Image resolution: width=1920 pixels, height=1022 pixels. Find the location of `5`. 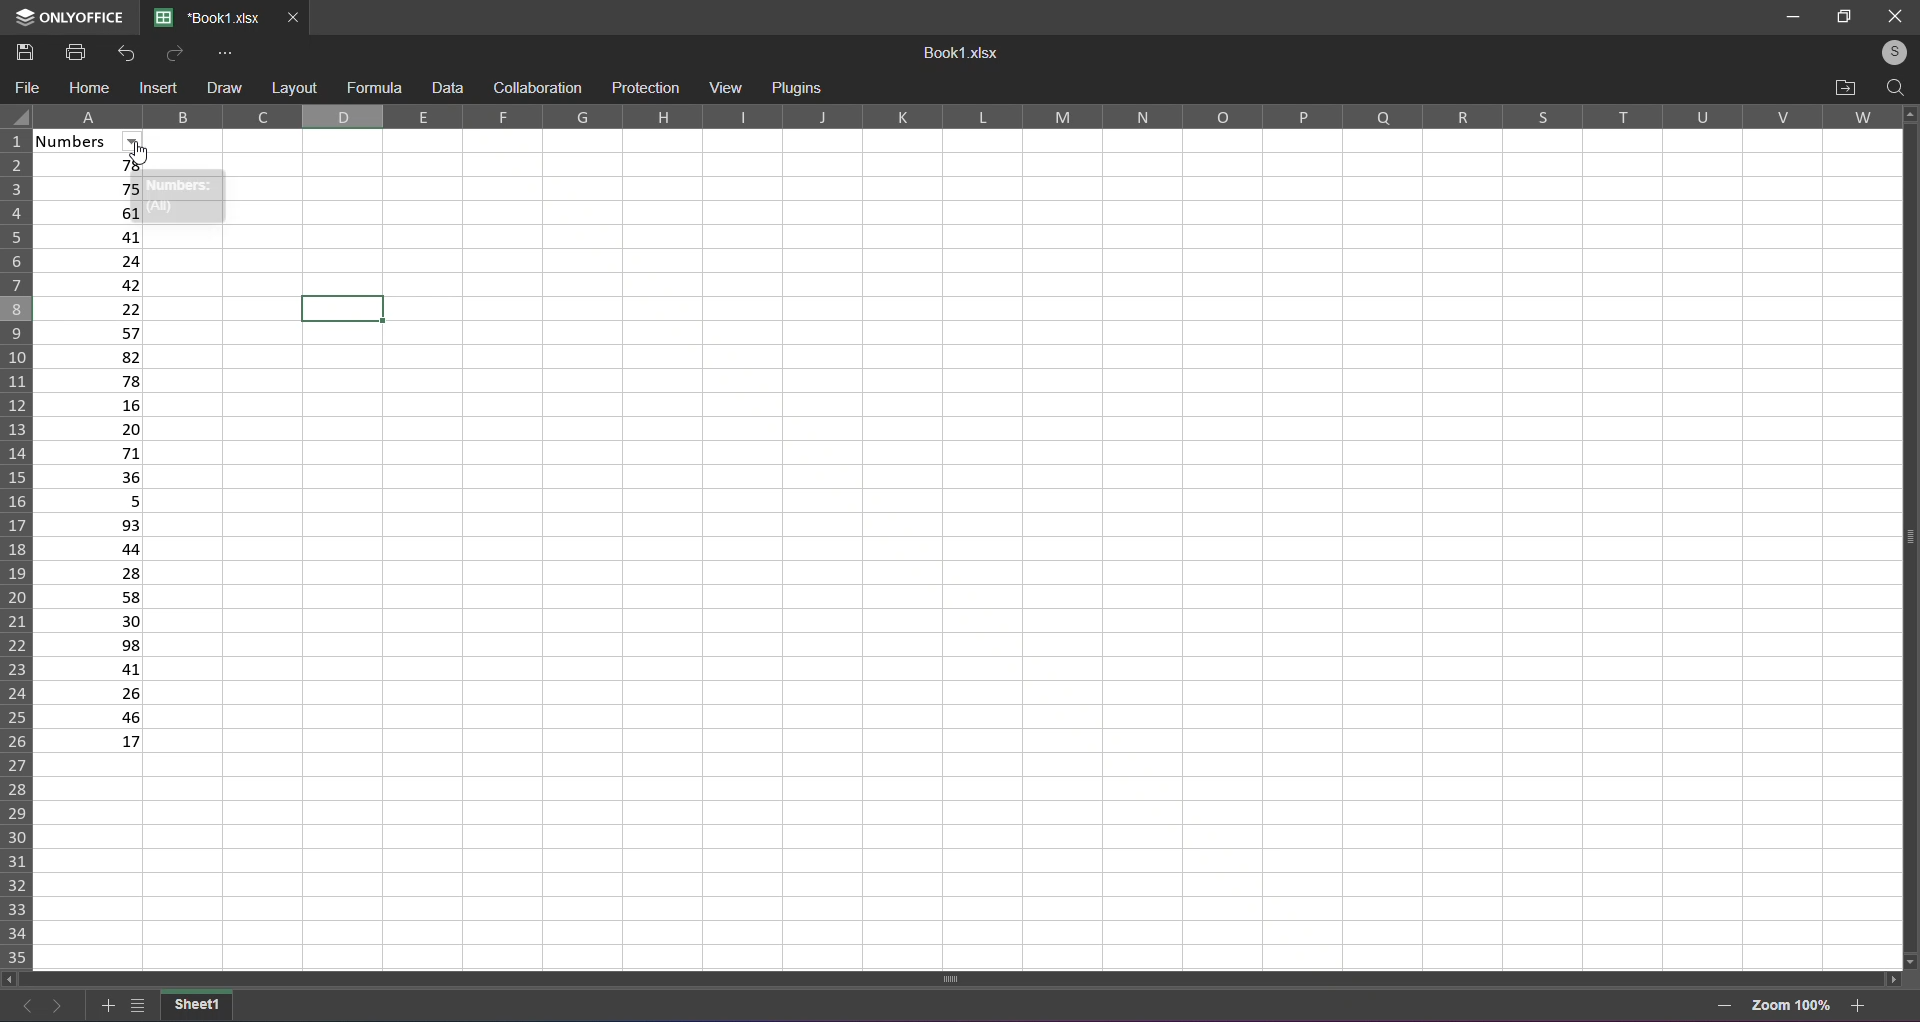

5 is located at coordinates (90, 500).